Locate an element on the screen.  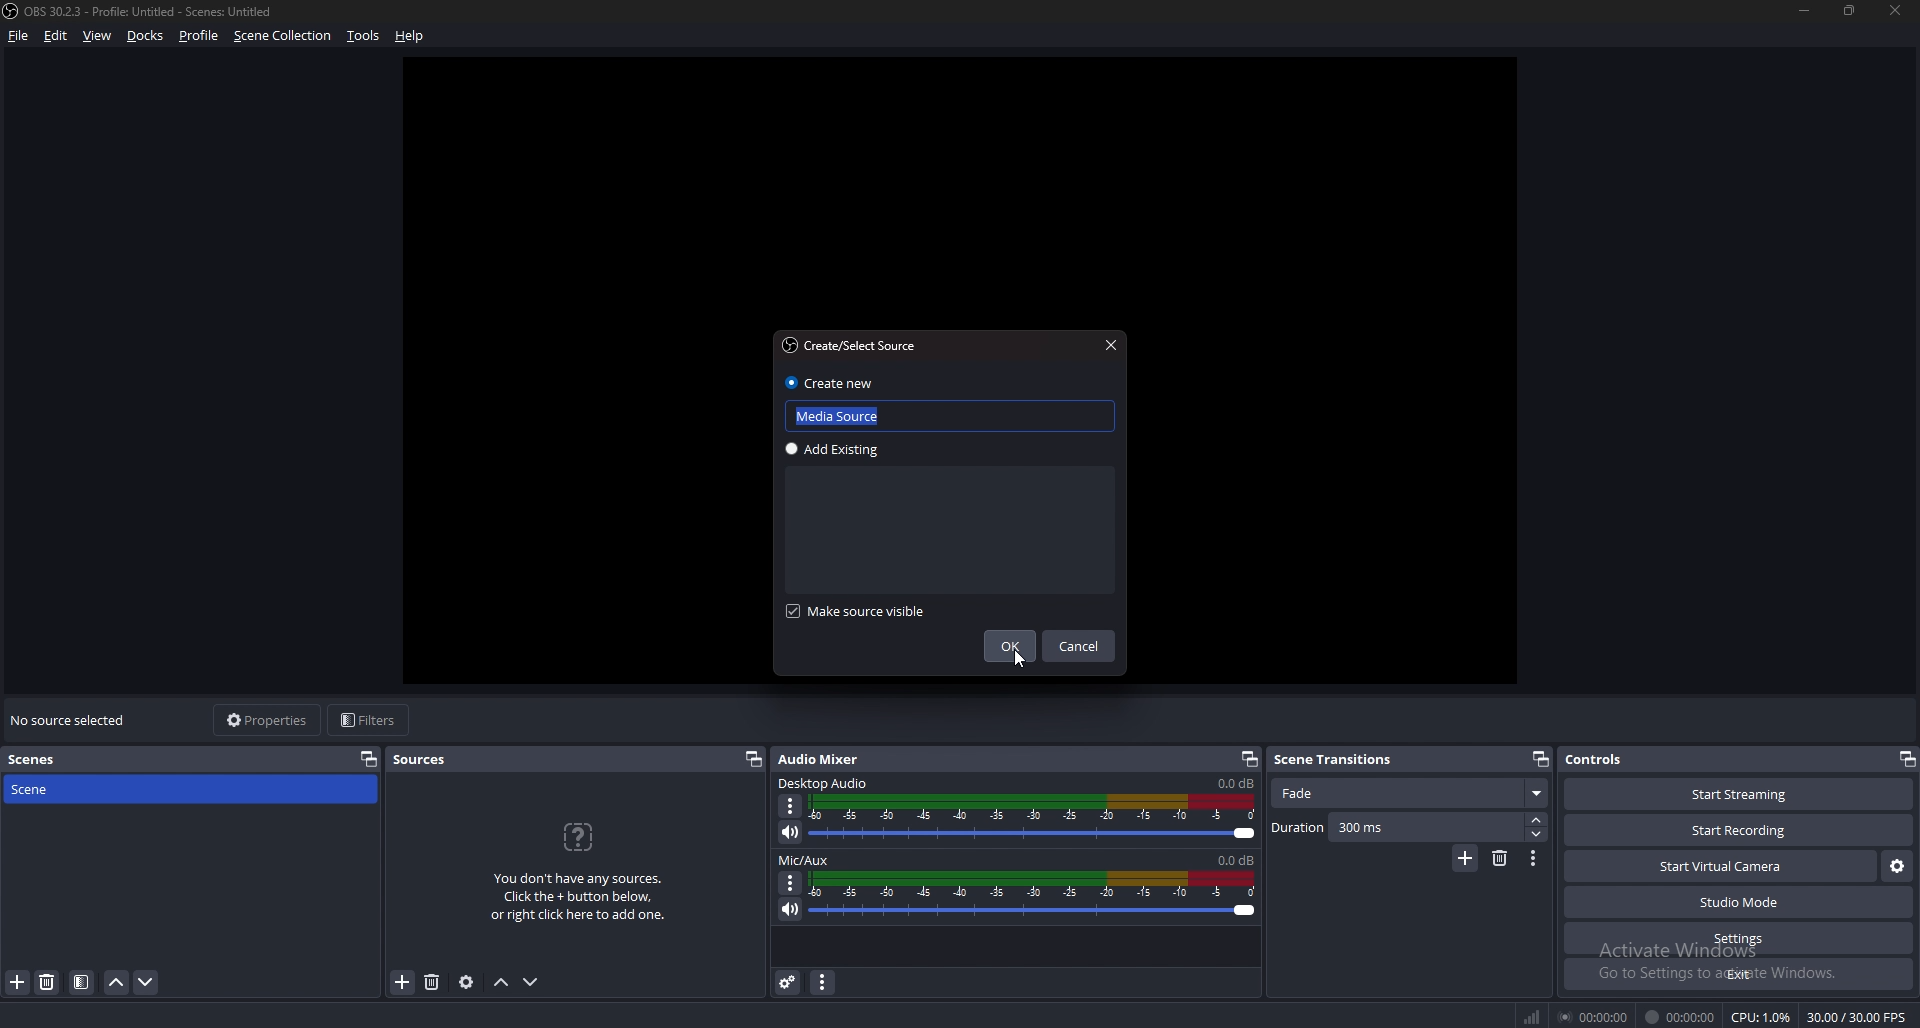
Filters  is located at coordinates (371, 719).